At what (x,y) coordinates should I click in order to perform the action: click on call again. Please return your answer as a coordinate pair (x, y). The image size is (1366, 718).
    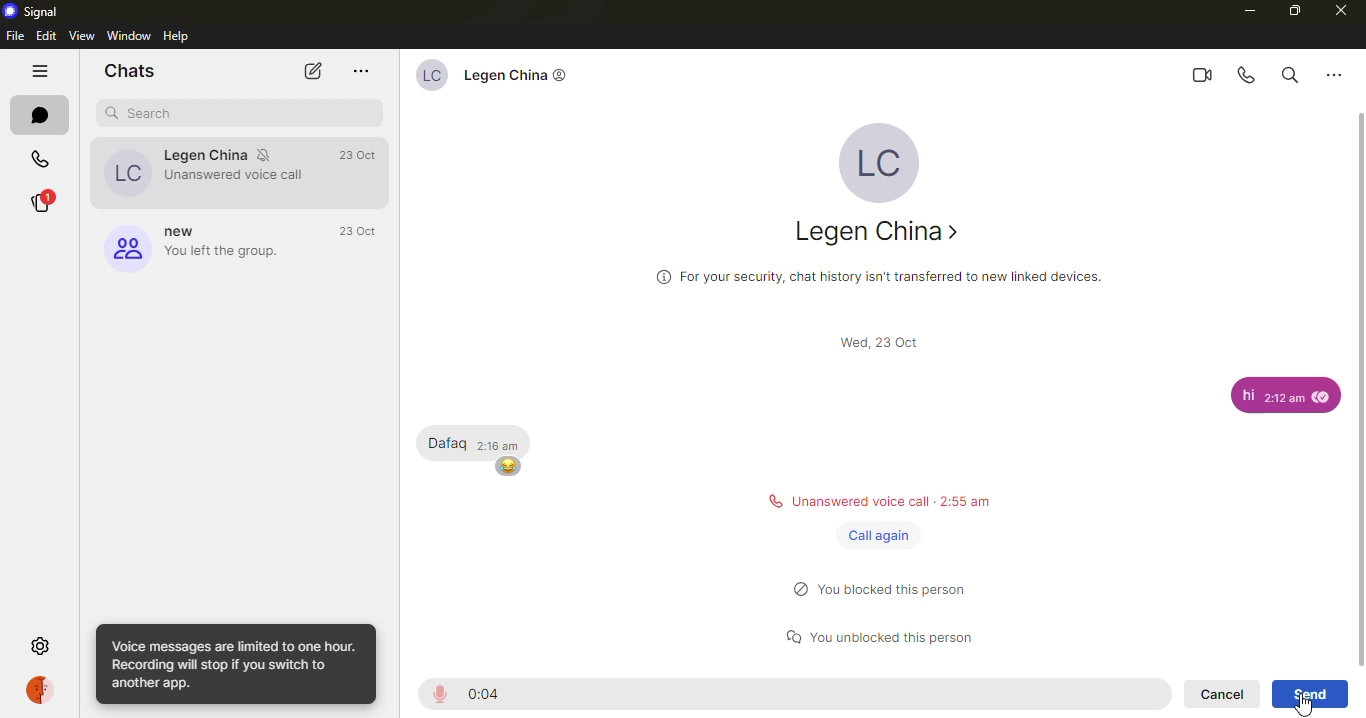
    Looking at the image, I should click on (875, 534).